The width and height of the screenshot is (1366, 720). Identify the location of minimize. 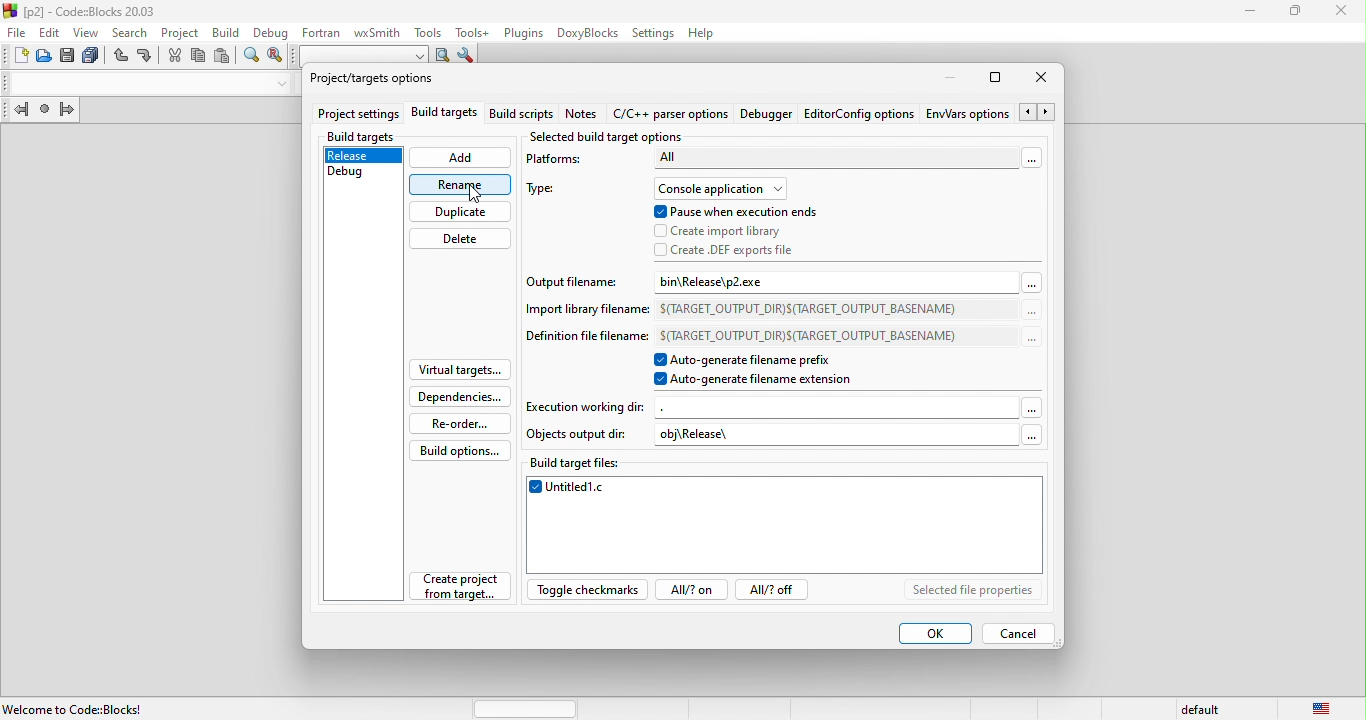
(944, 78).